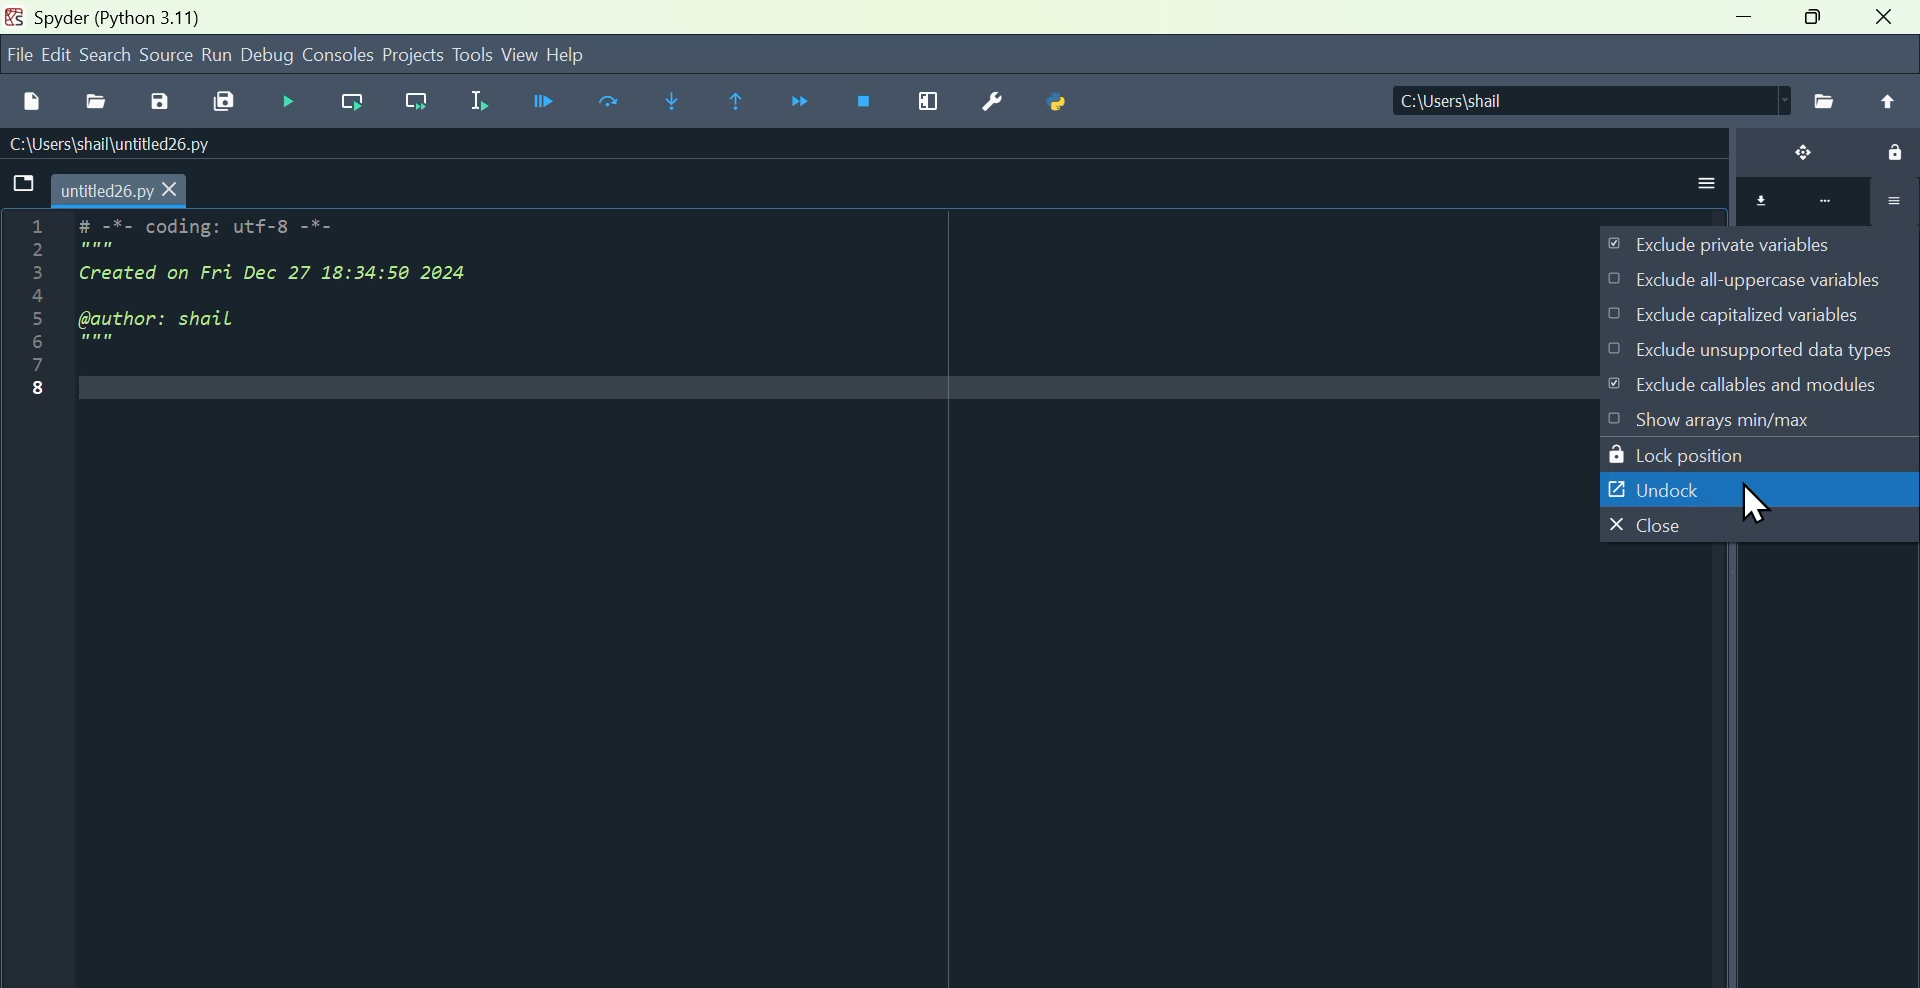 The height and width of the screenshot is (988, 1920). Describe the element at coordinates (868, 104) in the screenshot. I see `Stop debugging` at that location.